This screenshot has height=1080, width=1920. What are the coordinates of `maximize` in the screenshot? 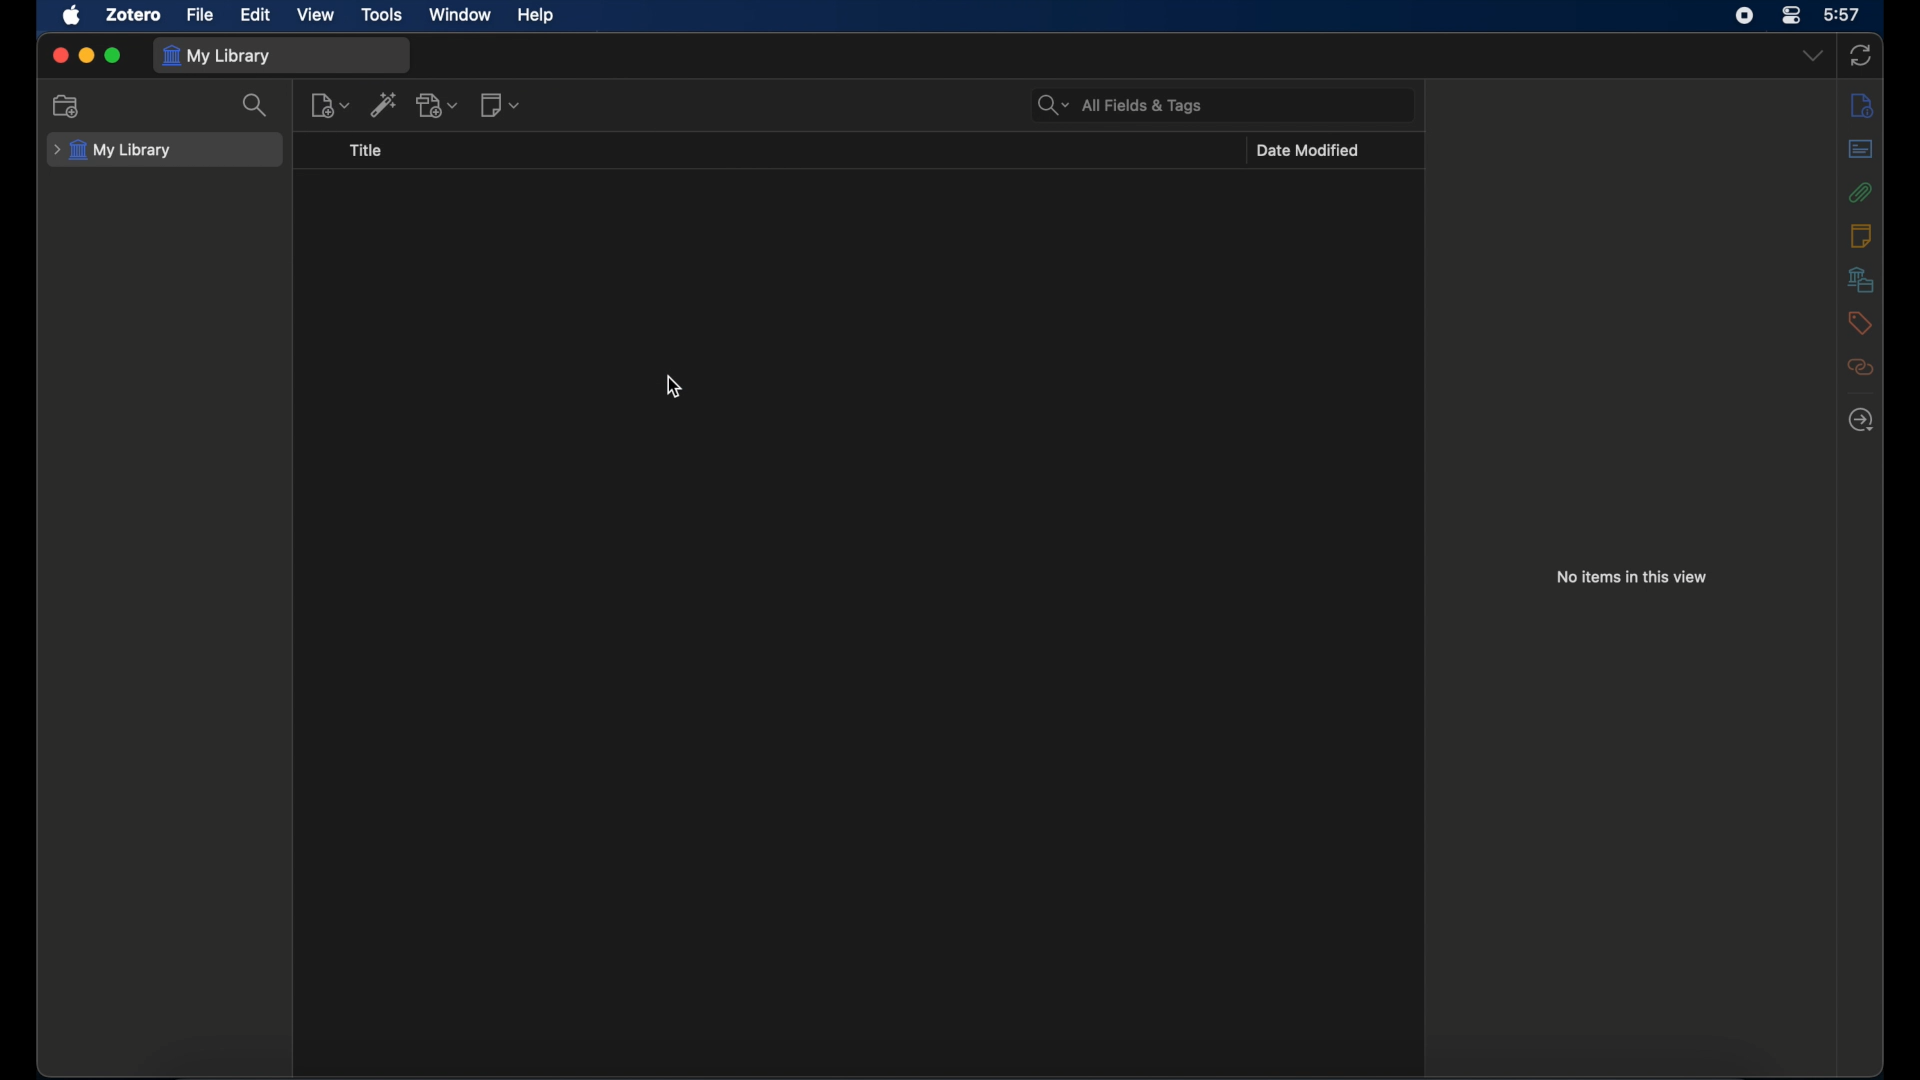 It's located at (114, 56).